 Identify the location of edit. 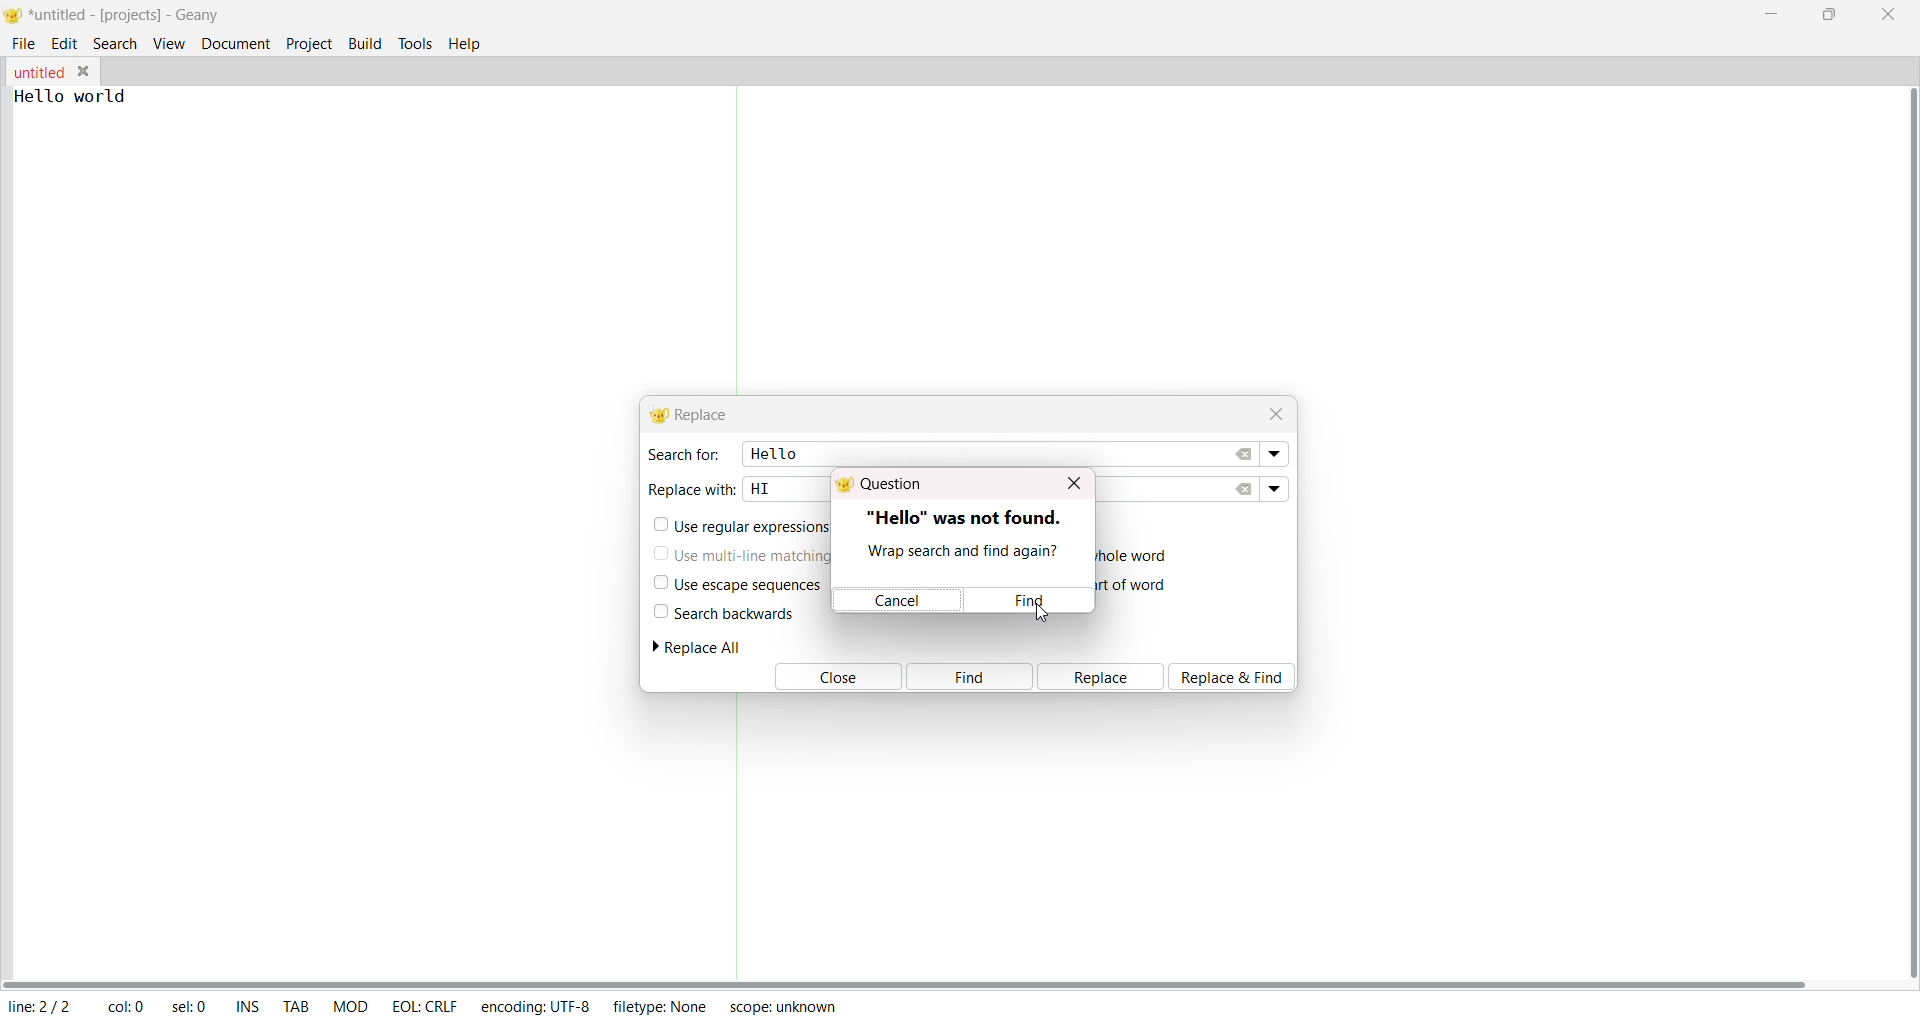
(65, 42).